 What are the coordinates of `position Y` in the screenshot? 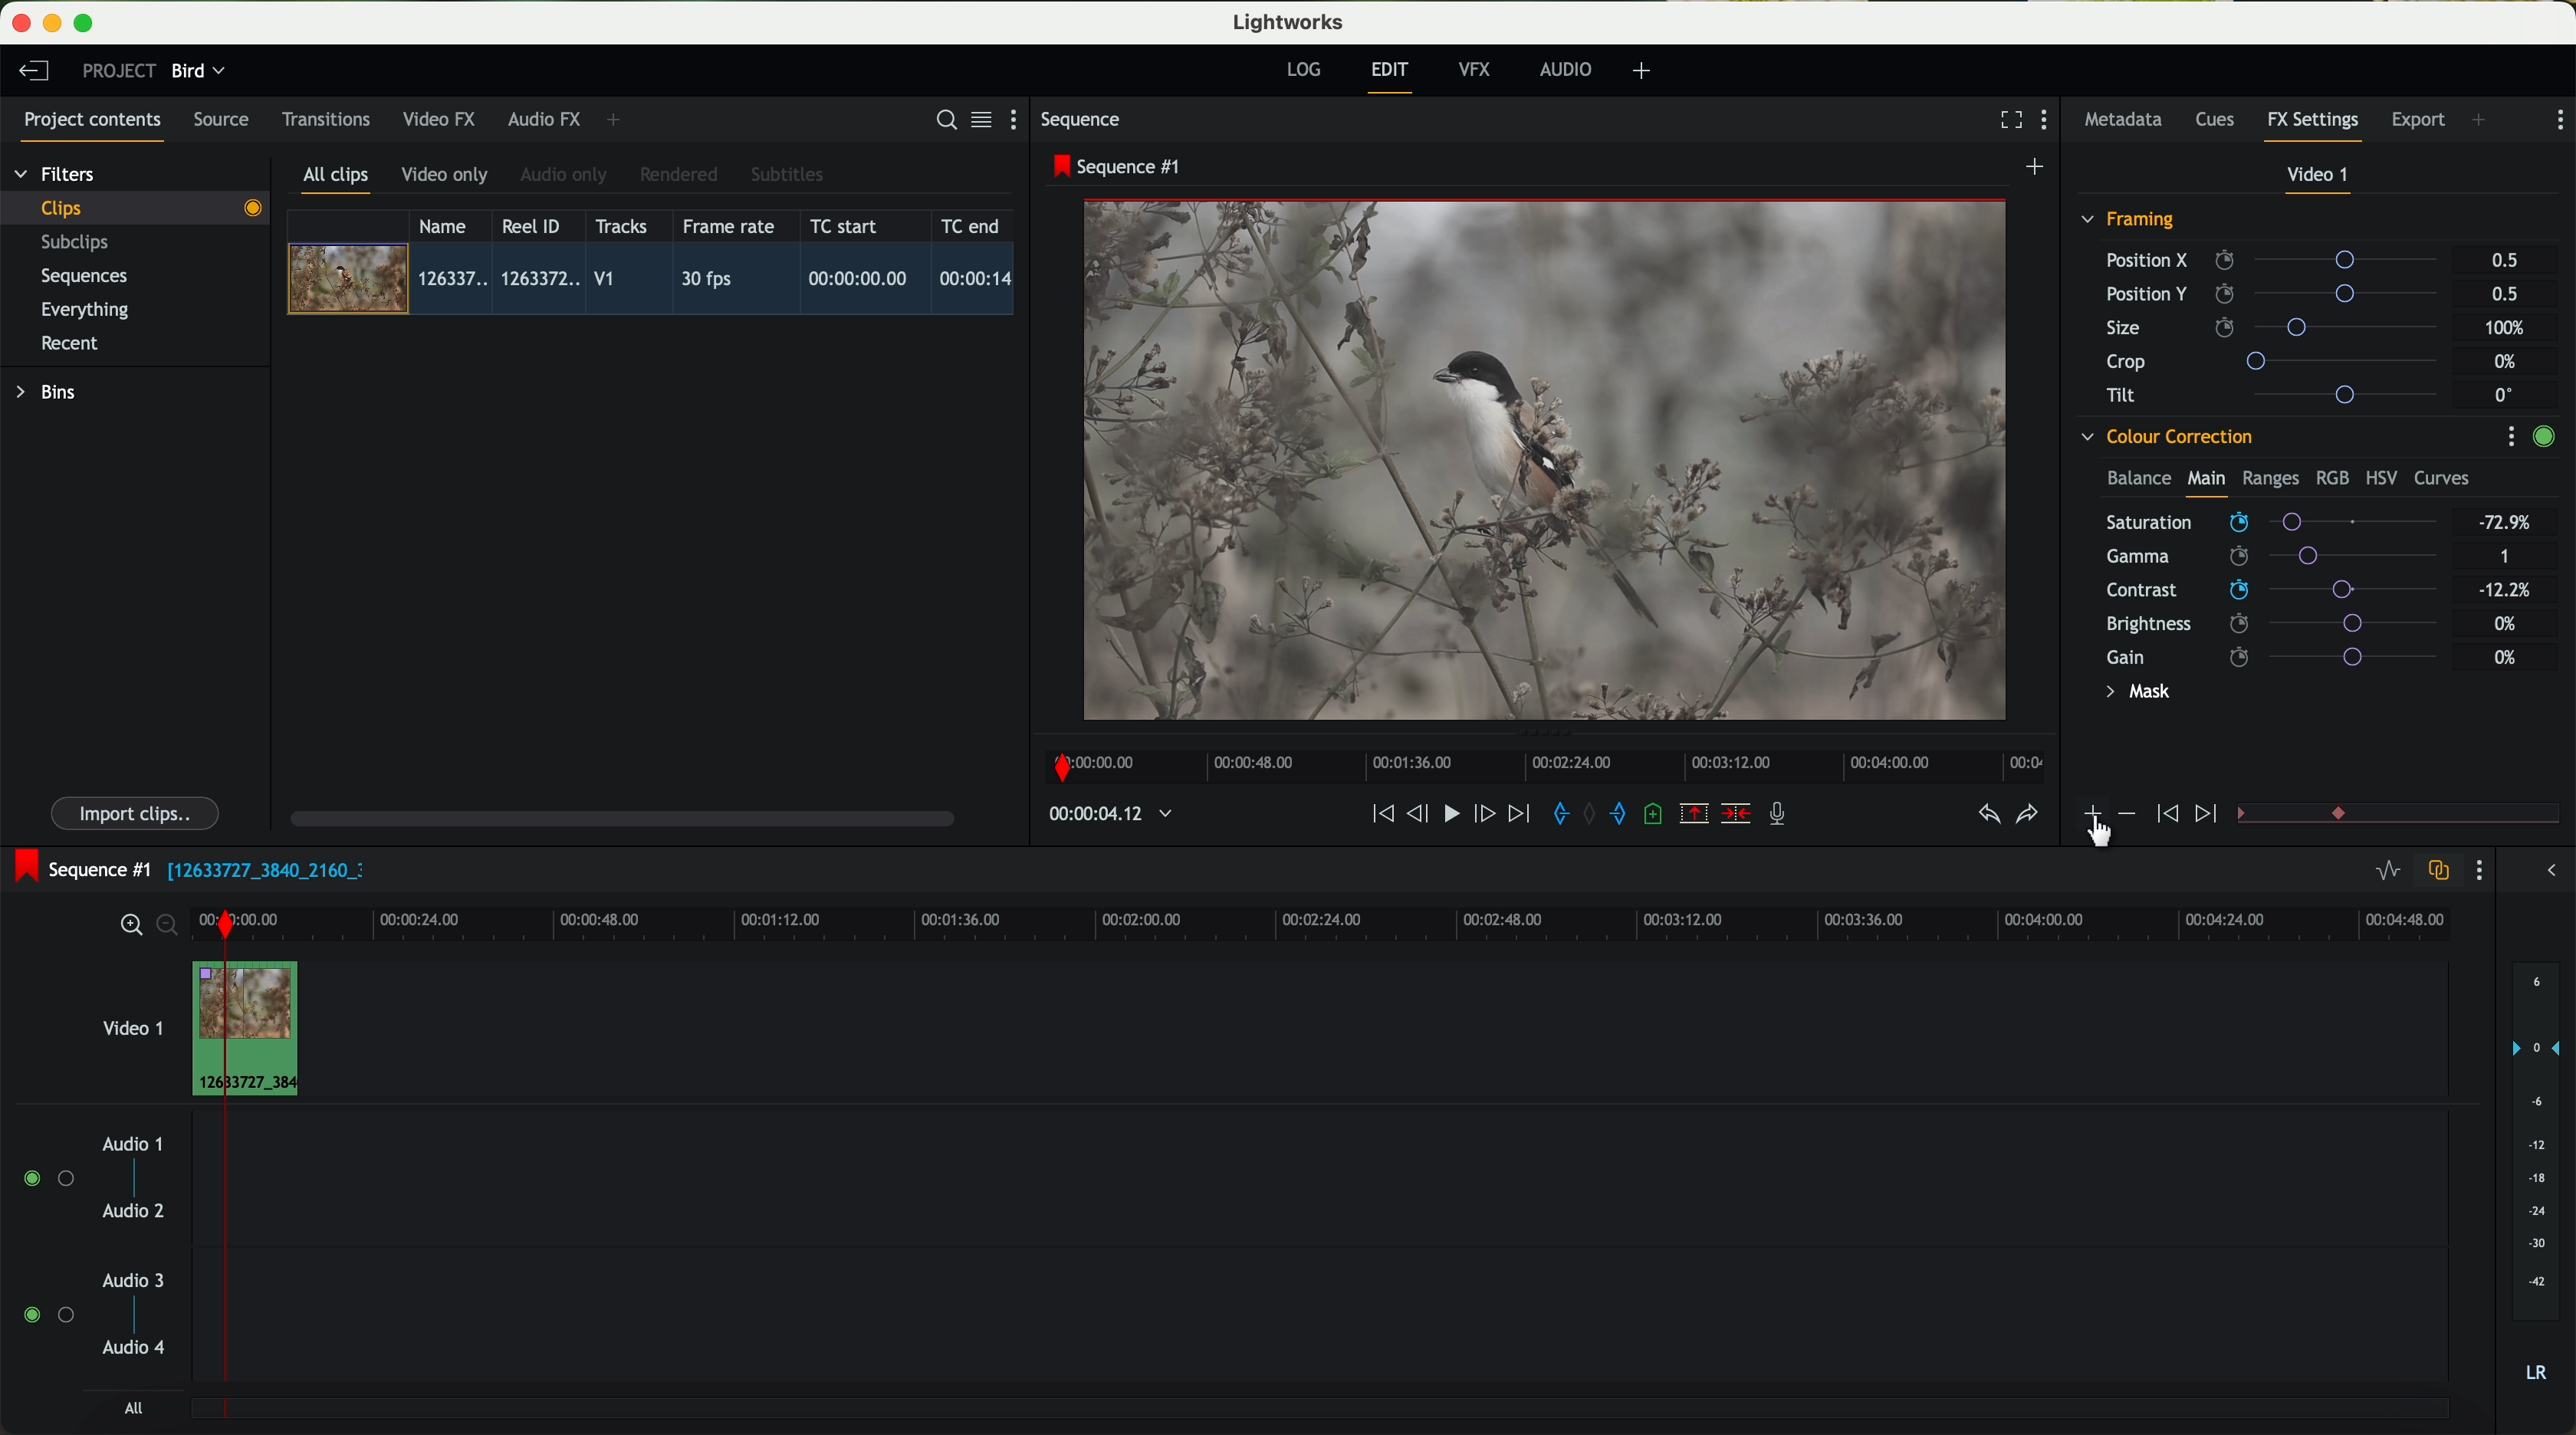 It's located at (2280, 293).